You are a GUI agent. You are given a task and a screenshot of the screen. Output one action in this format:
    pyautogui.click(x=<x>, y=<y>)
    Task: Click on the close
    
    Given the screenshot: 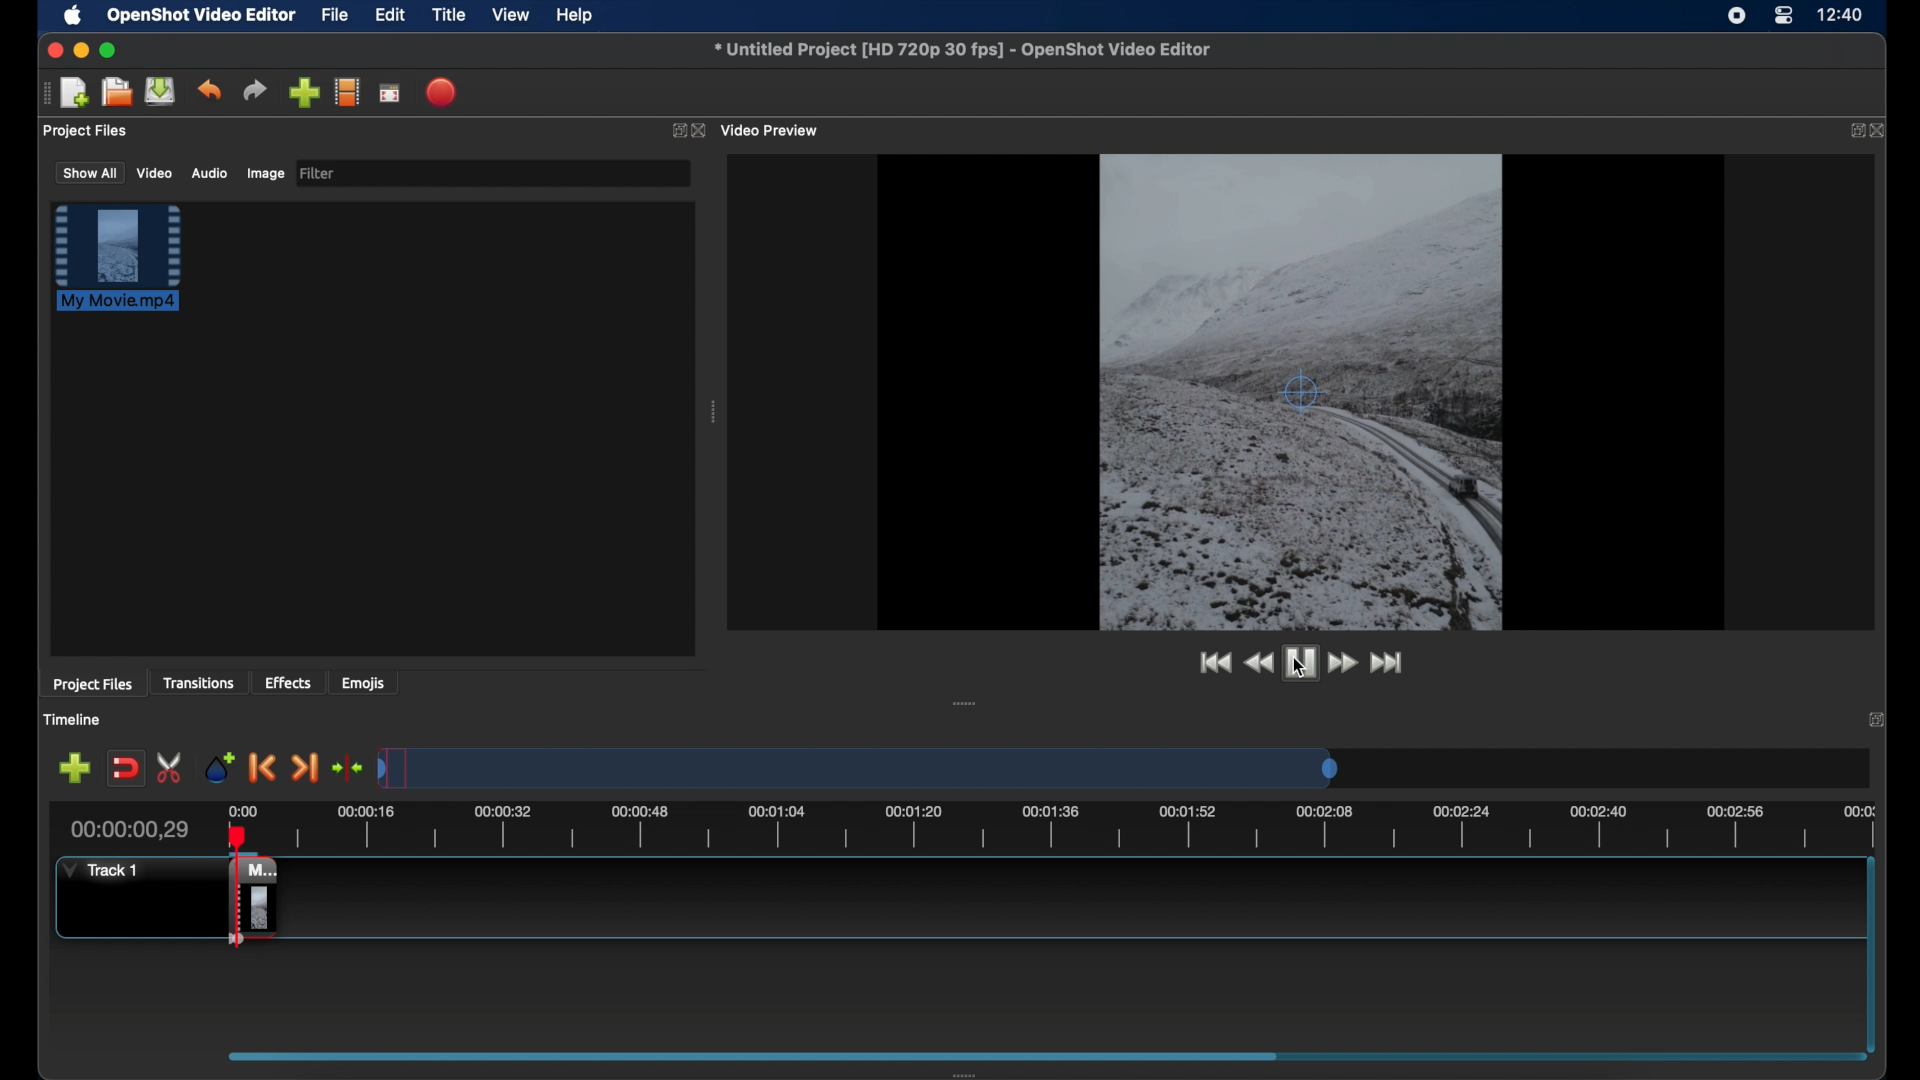 What is the action you would take?
    pyautogui.click(x=699, y=131)
    